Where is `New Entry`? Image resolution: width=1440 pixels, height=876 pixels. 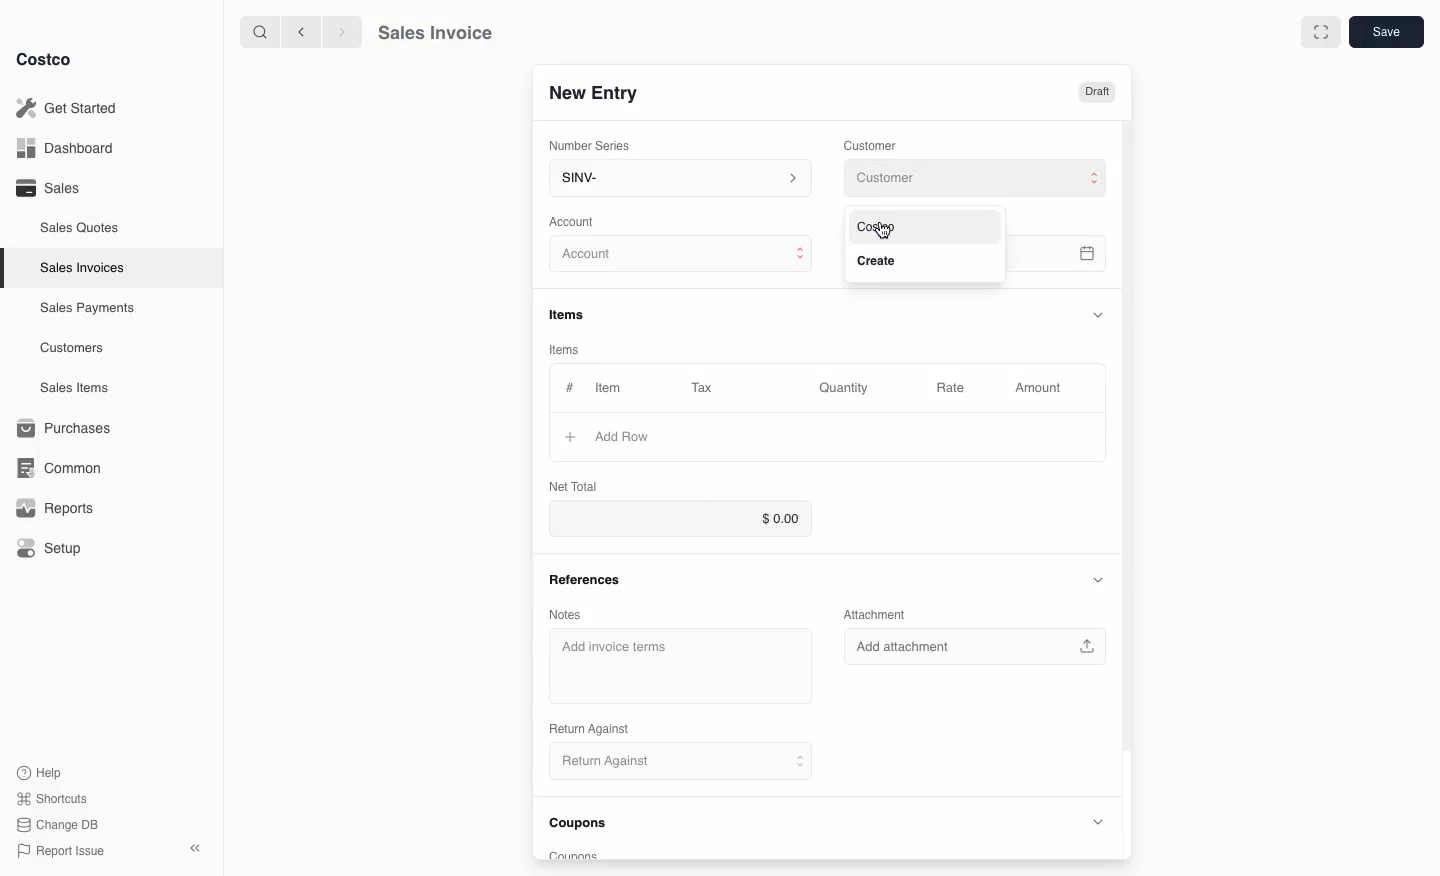
New Entry is located at coordinates (593, 93).